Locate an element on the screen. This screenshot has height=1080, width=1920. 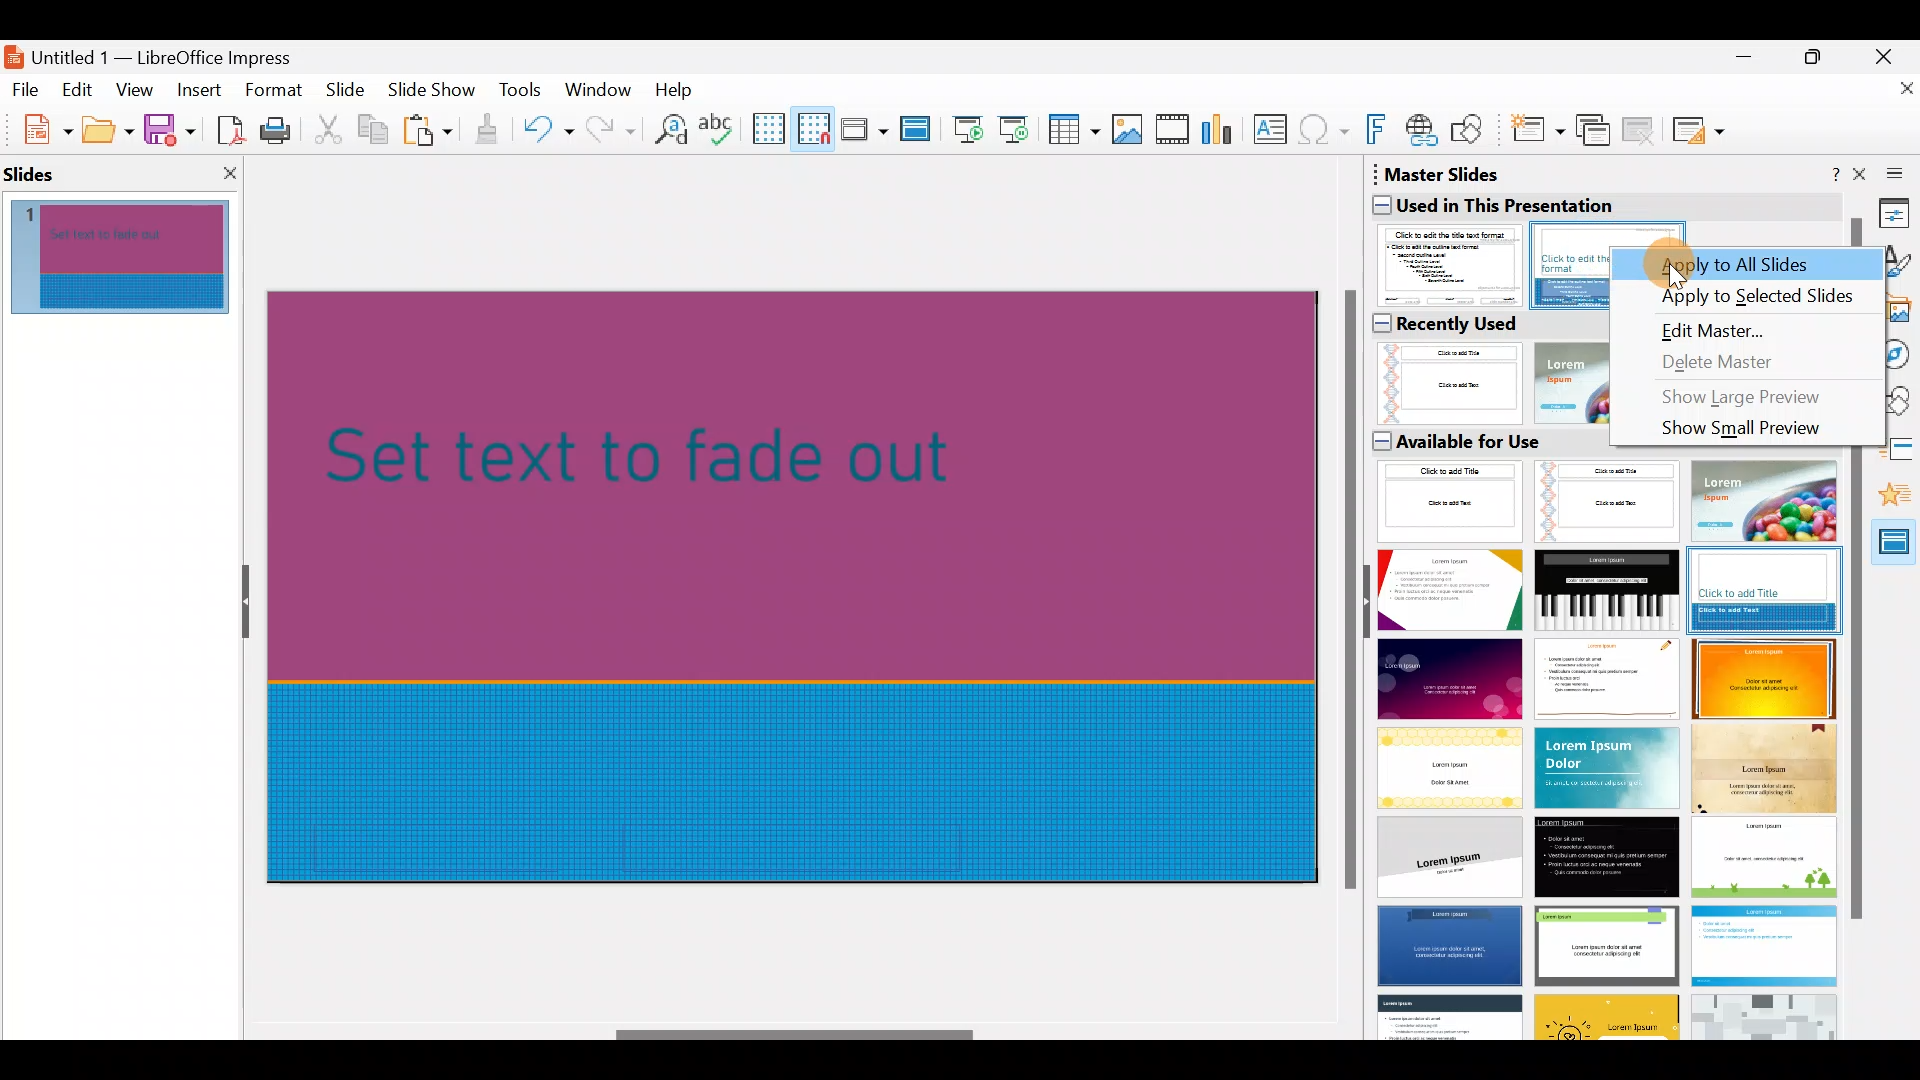
Insert image is located at coordinates (1131, 130).